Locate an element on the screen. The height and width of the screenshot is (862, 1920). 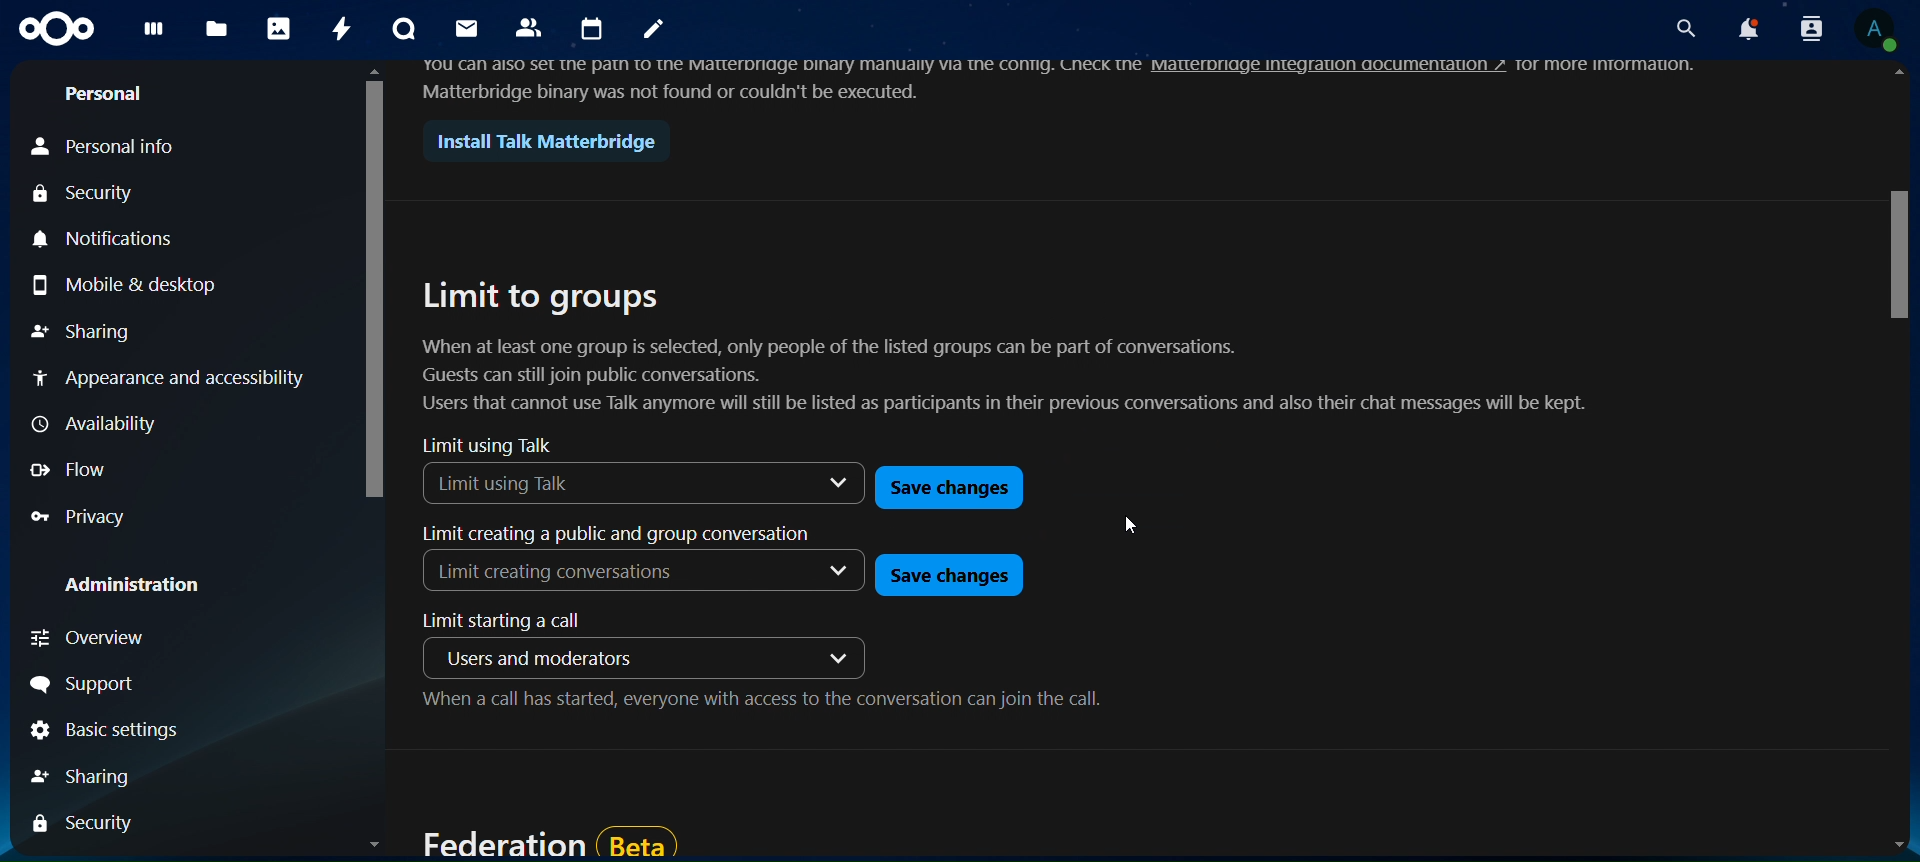
notes is located at coordinates (656, 31).